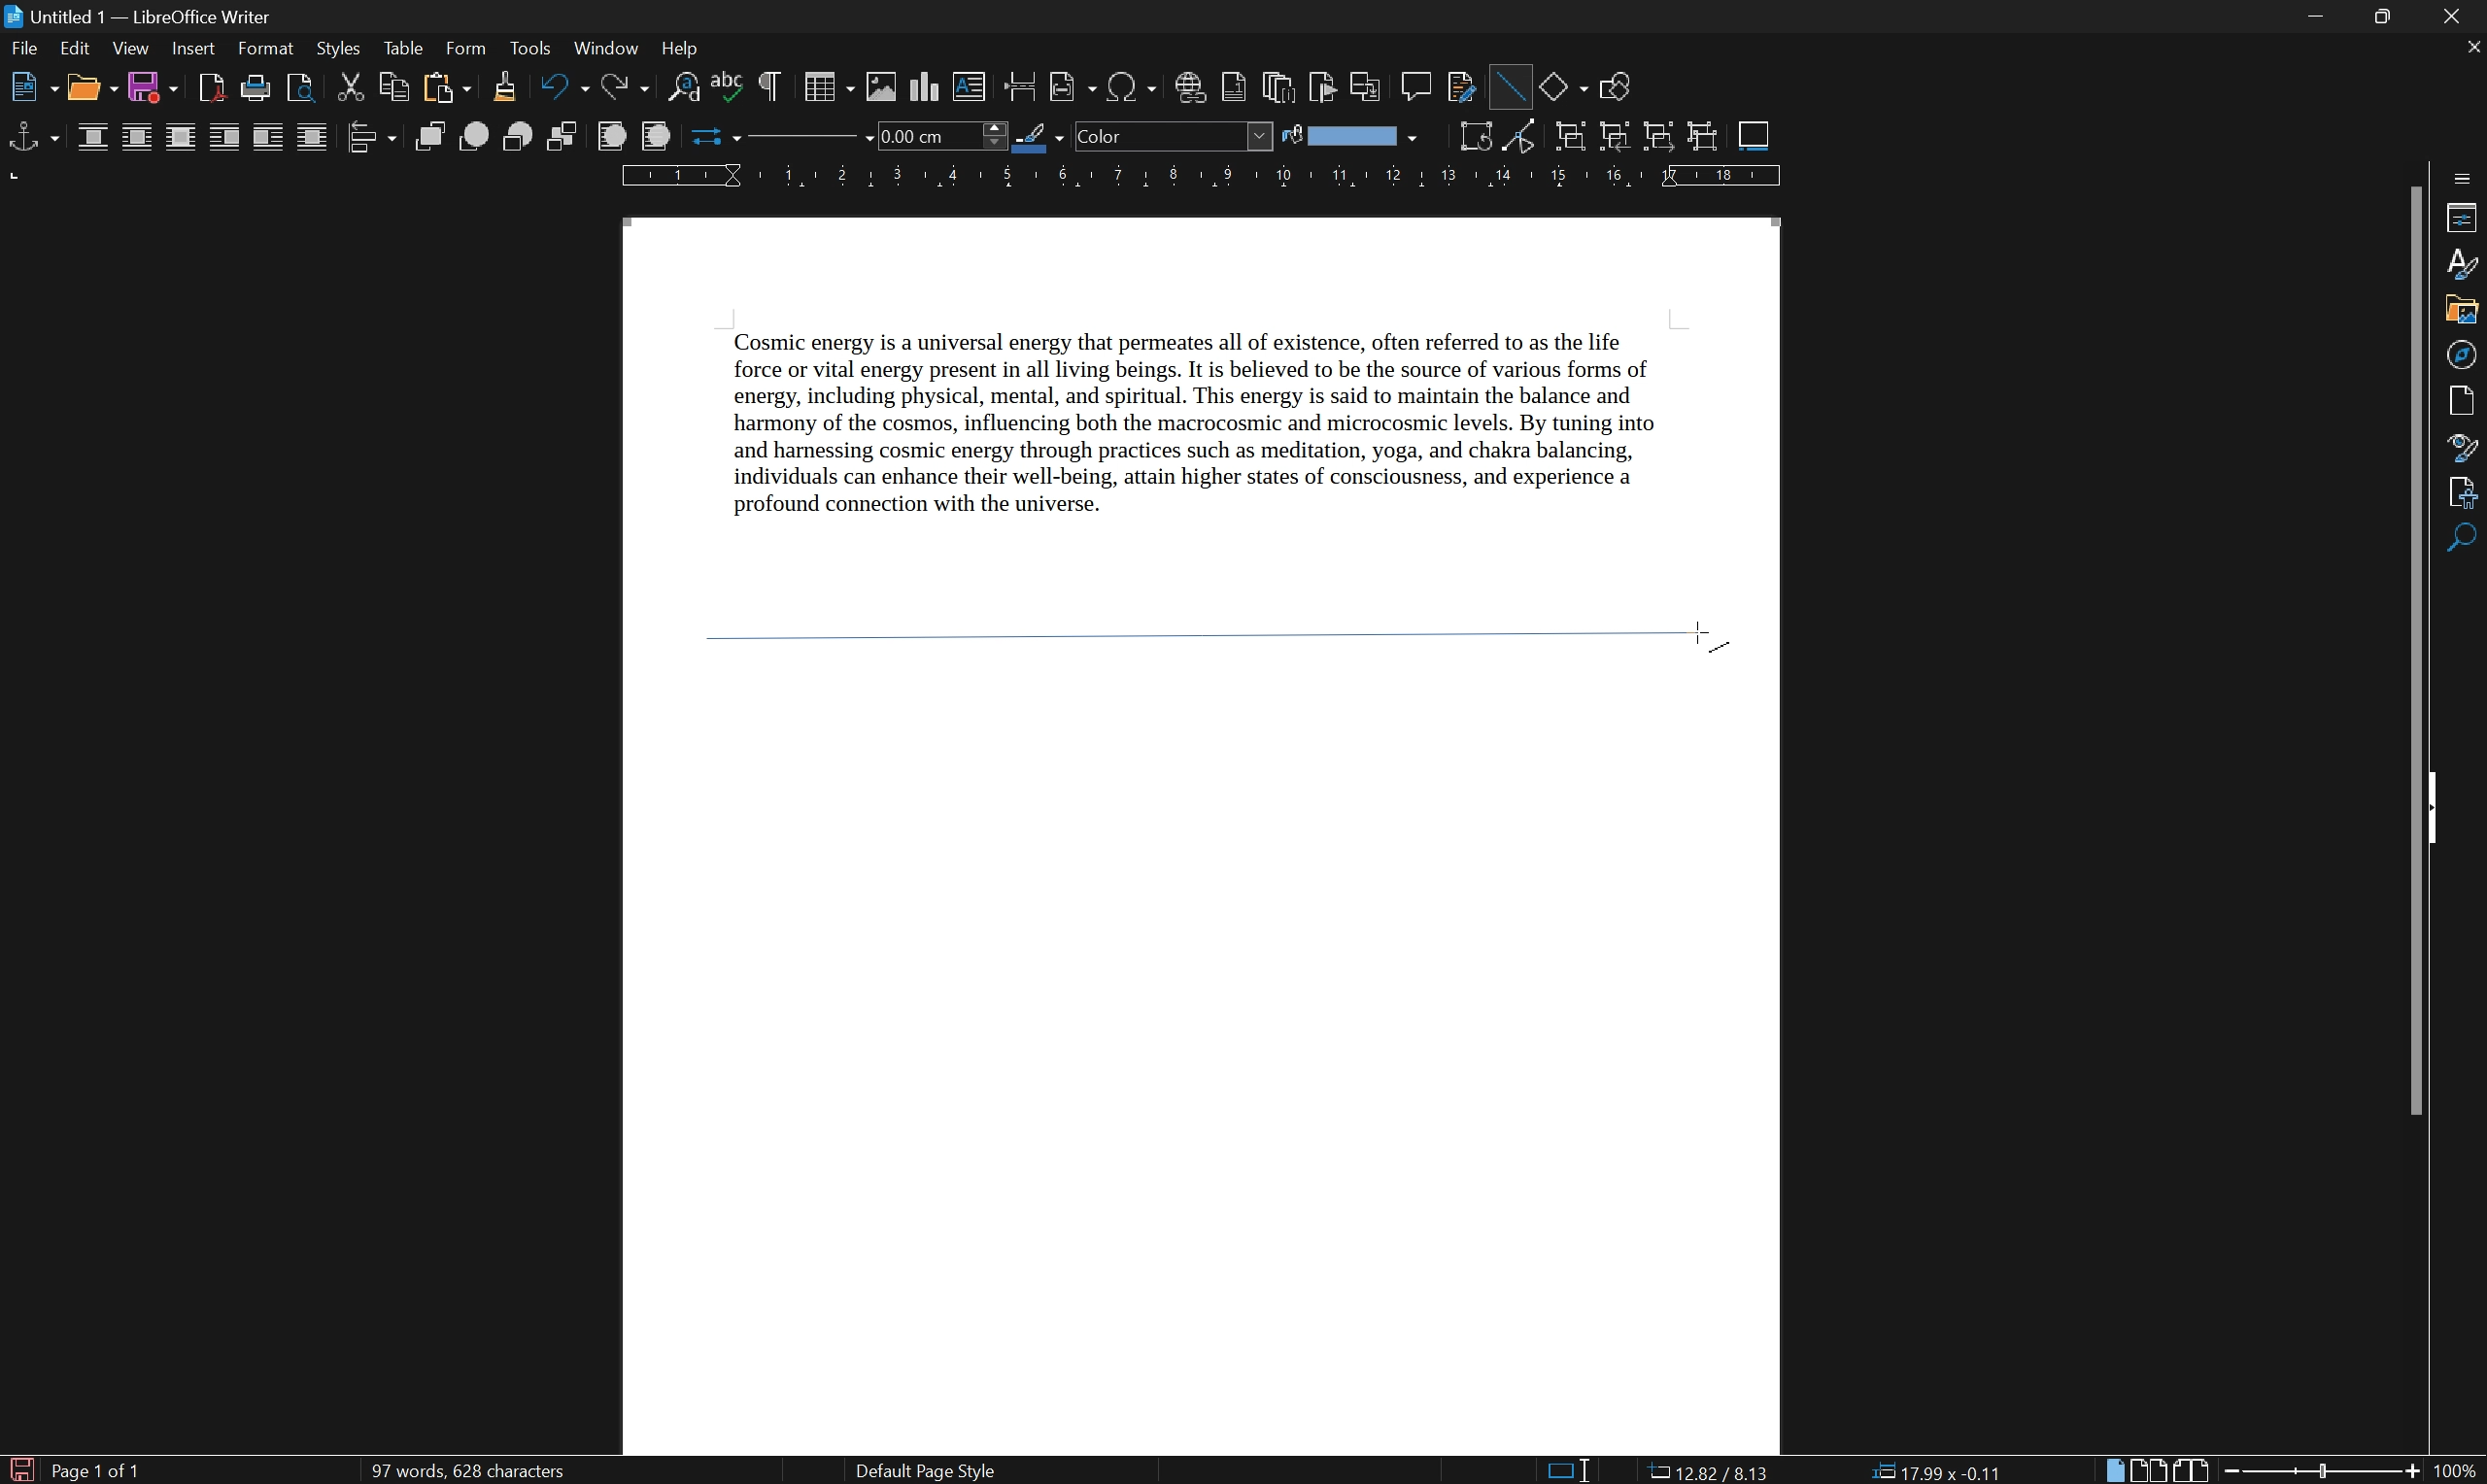 This screenshot has height=1484, width=2487. Describe the element at coordinates (296, 86) in the screenshot. I see `toggle print preview` at that location.